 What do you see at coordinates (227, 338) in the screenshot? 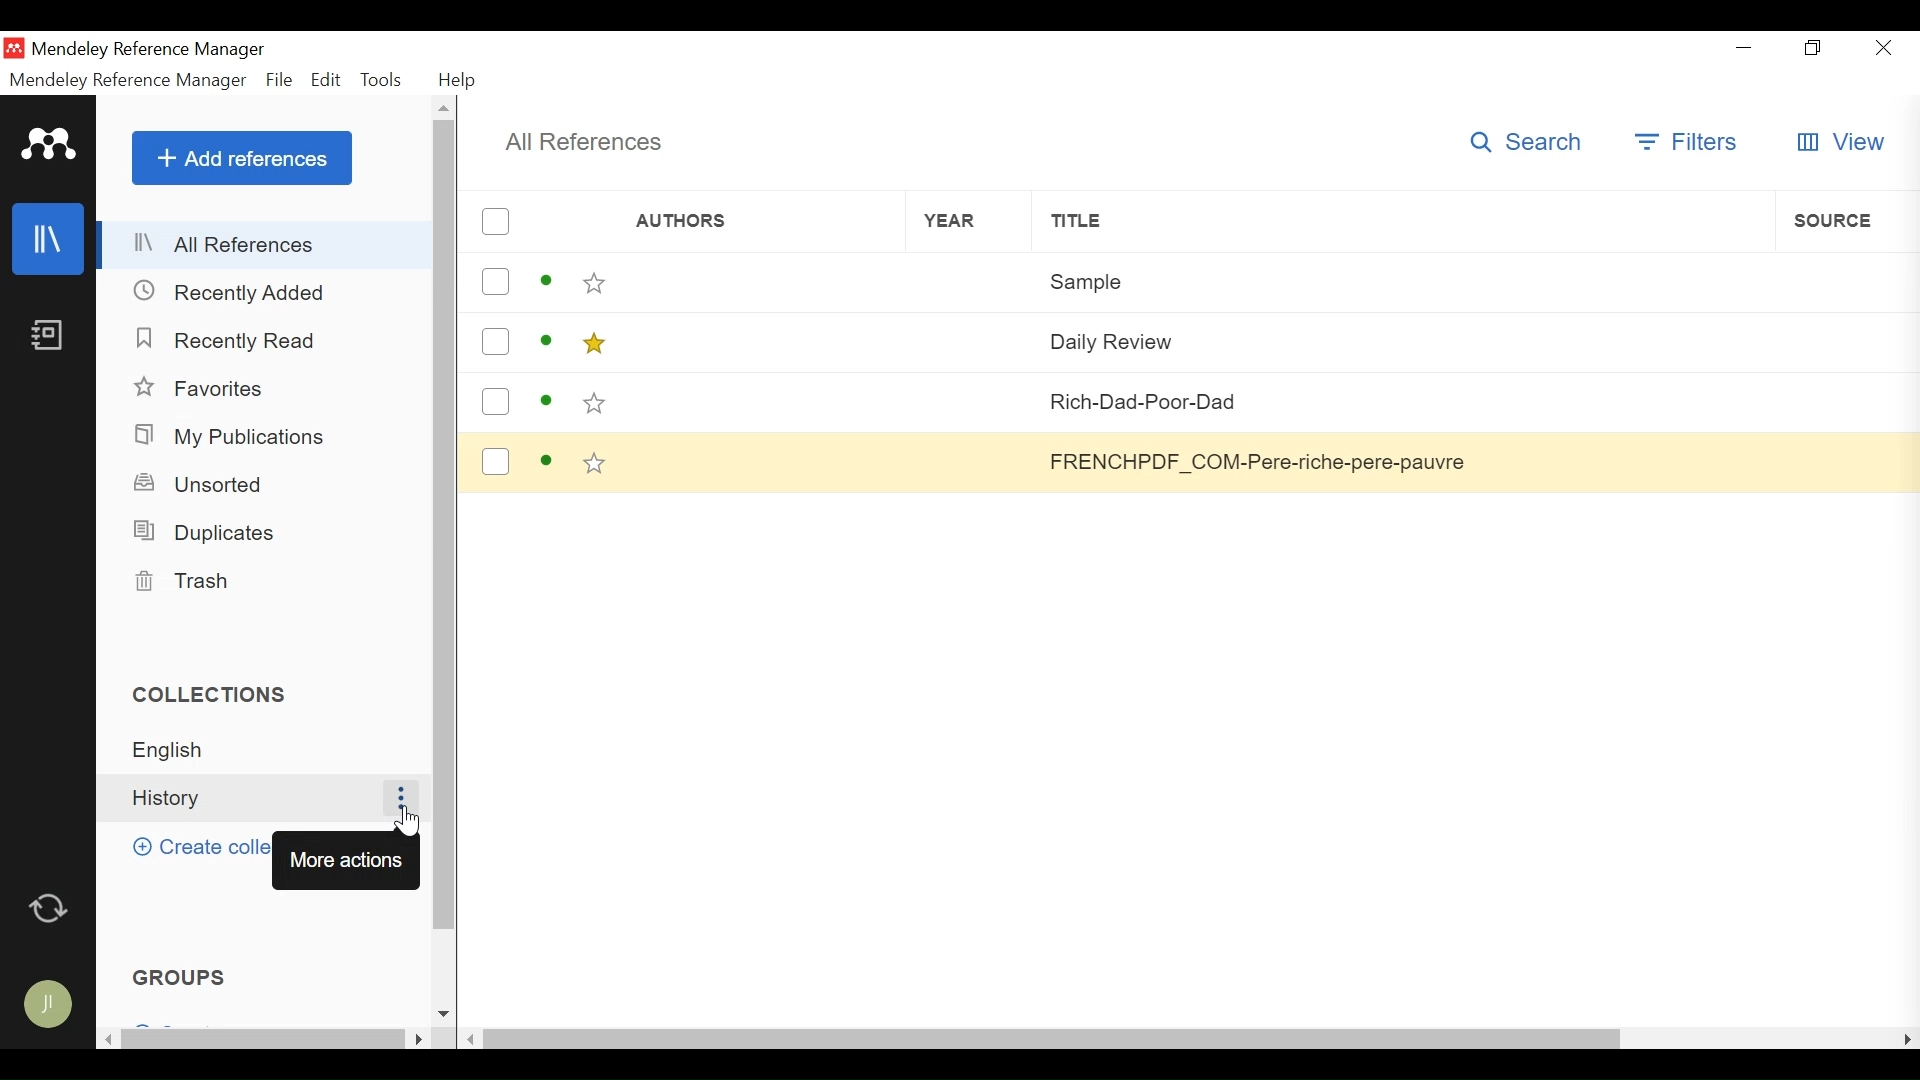
I see `Recently Read` at bounding box center [227, 338].